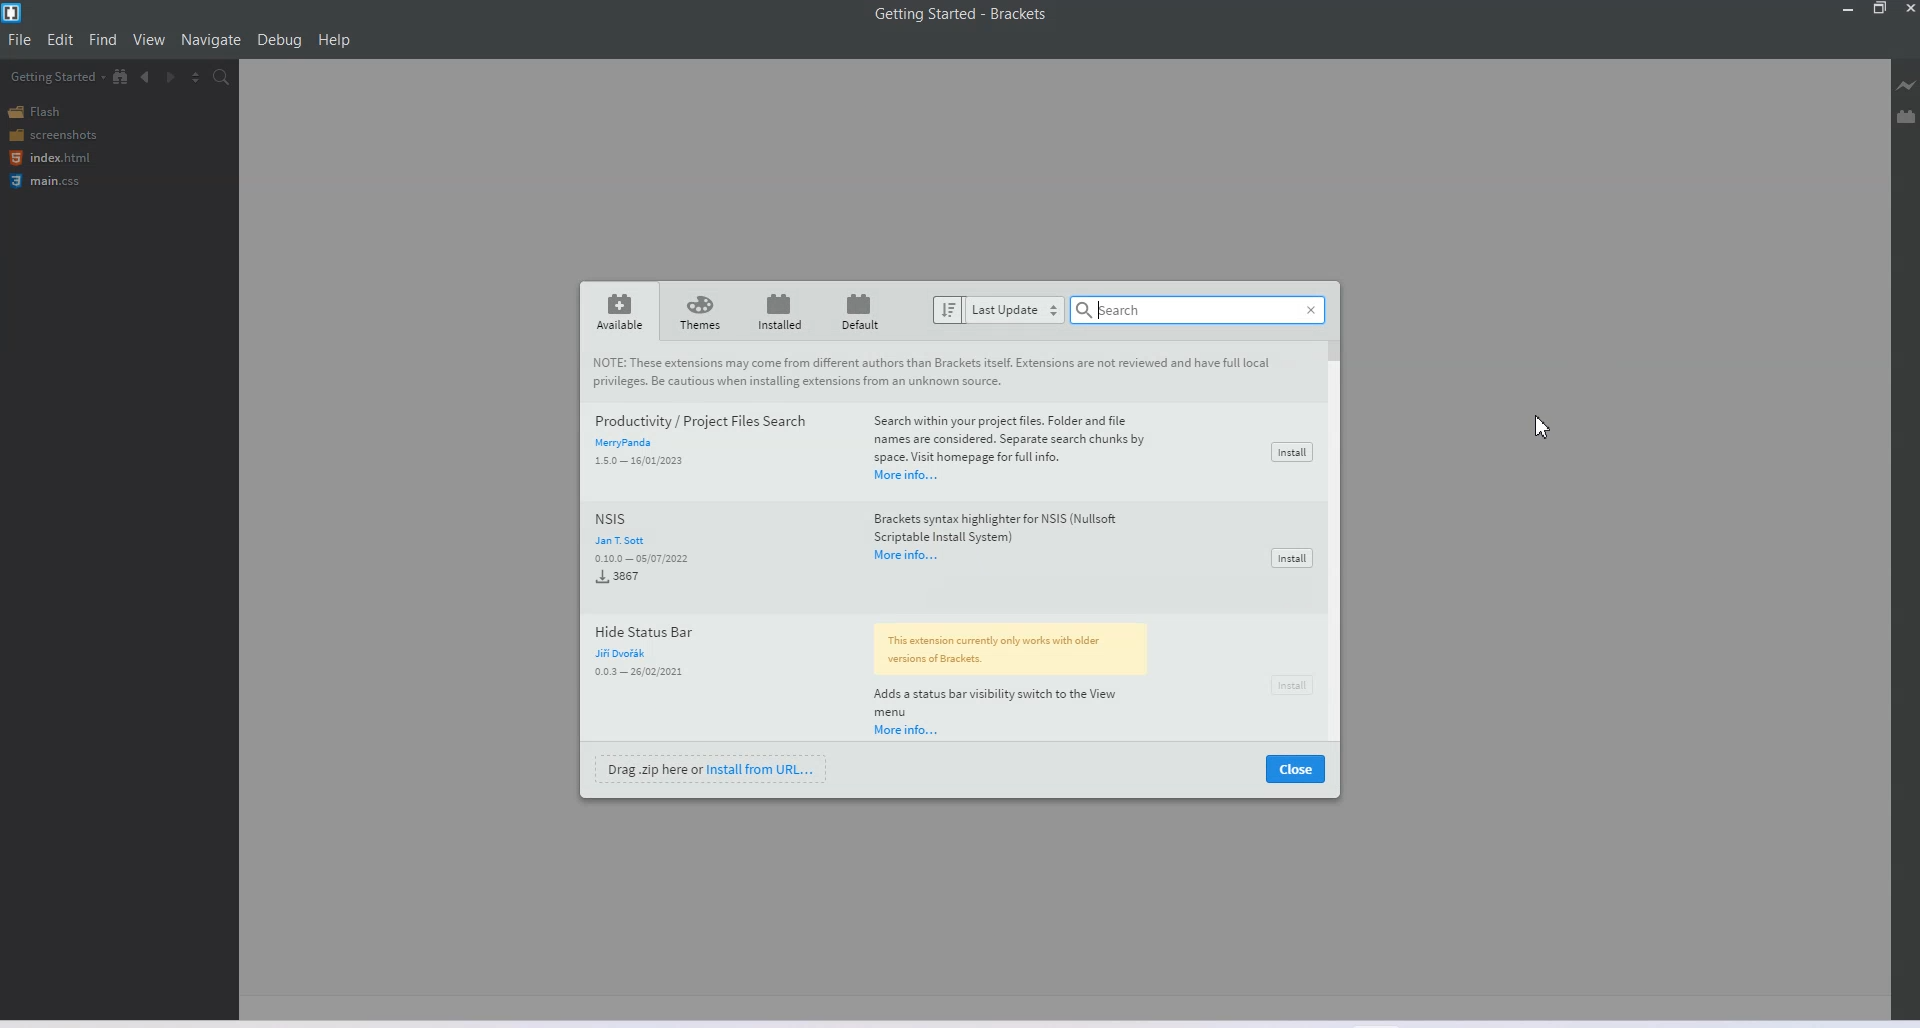 The height and width of the screenshot is (1028, 1920). What do you see at coordinates (711, 770) in the screenshot?
I see `drag .zip here or install from URL` at bounding box center [711, 770].